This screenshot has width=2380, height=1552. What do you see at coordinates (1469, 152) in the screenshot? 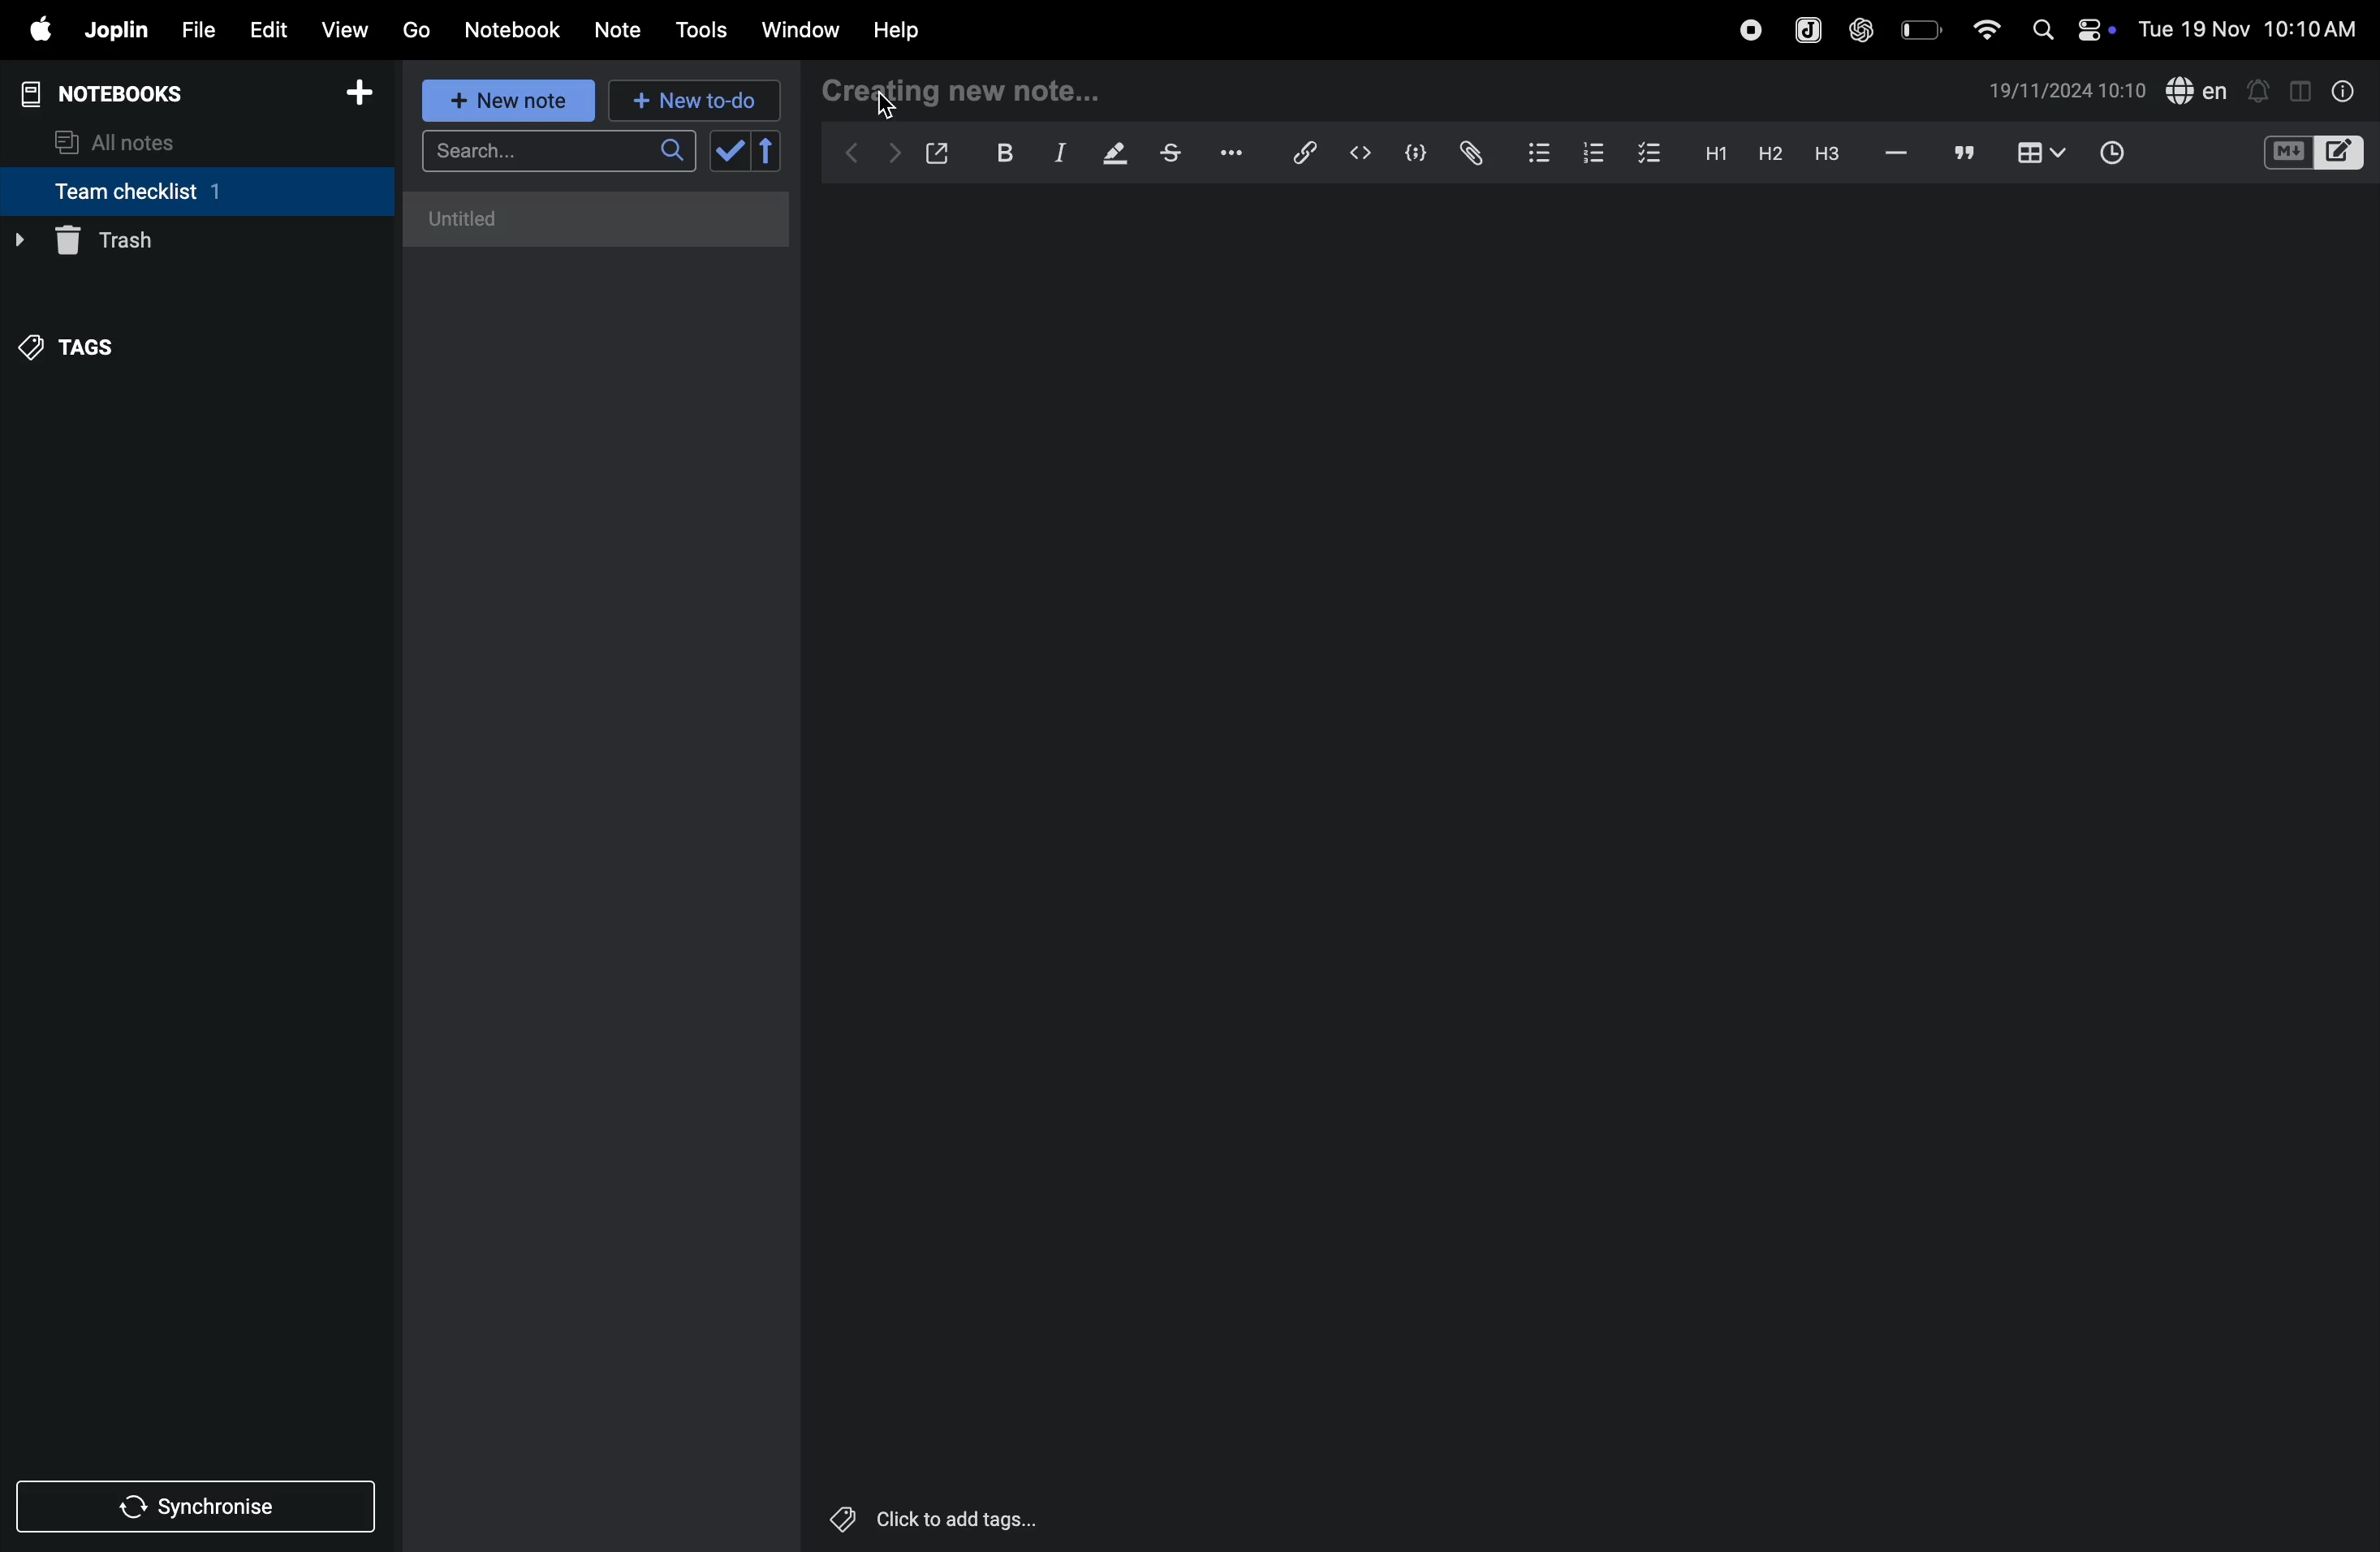
I see `attach file` at bounding box center [1469, 152].